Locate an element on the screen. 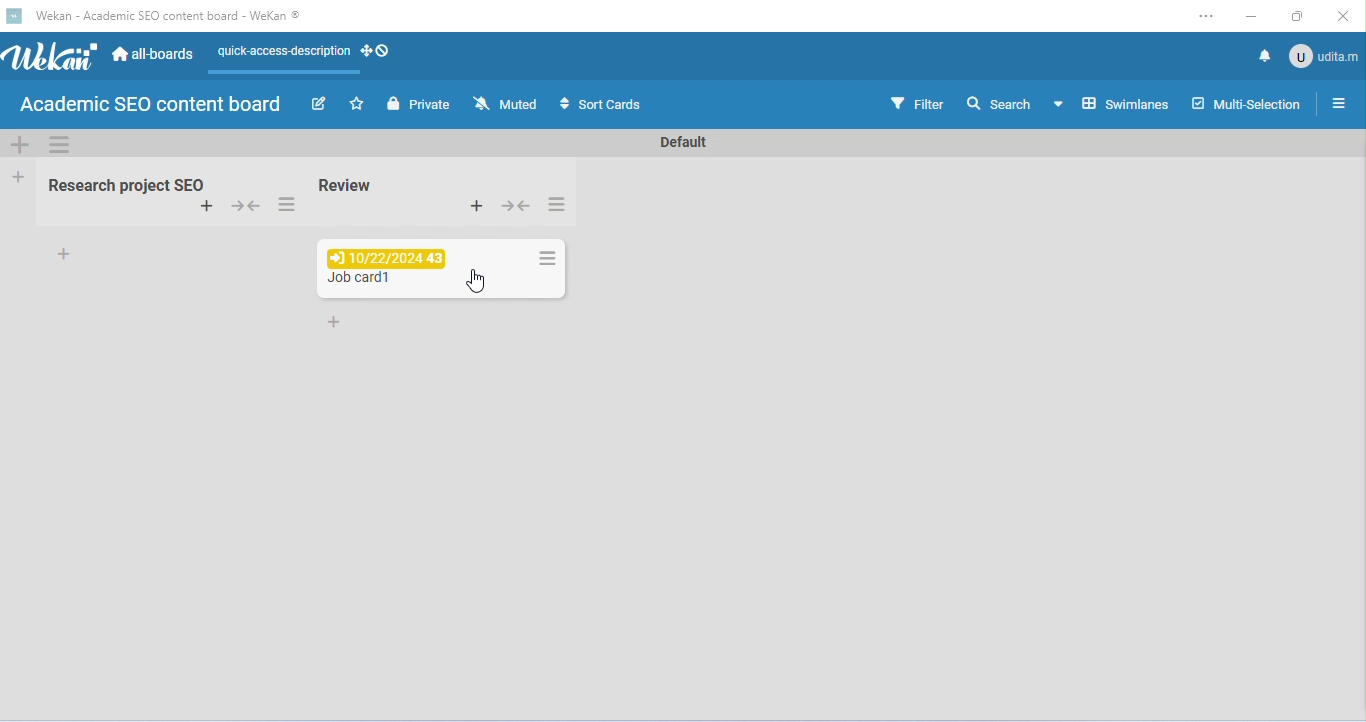 Image resolution: width=1366 pixels, height=722 pixels. private is located at coordinates (418, 104).